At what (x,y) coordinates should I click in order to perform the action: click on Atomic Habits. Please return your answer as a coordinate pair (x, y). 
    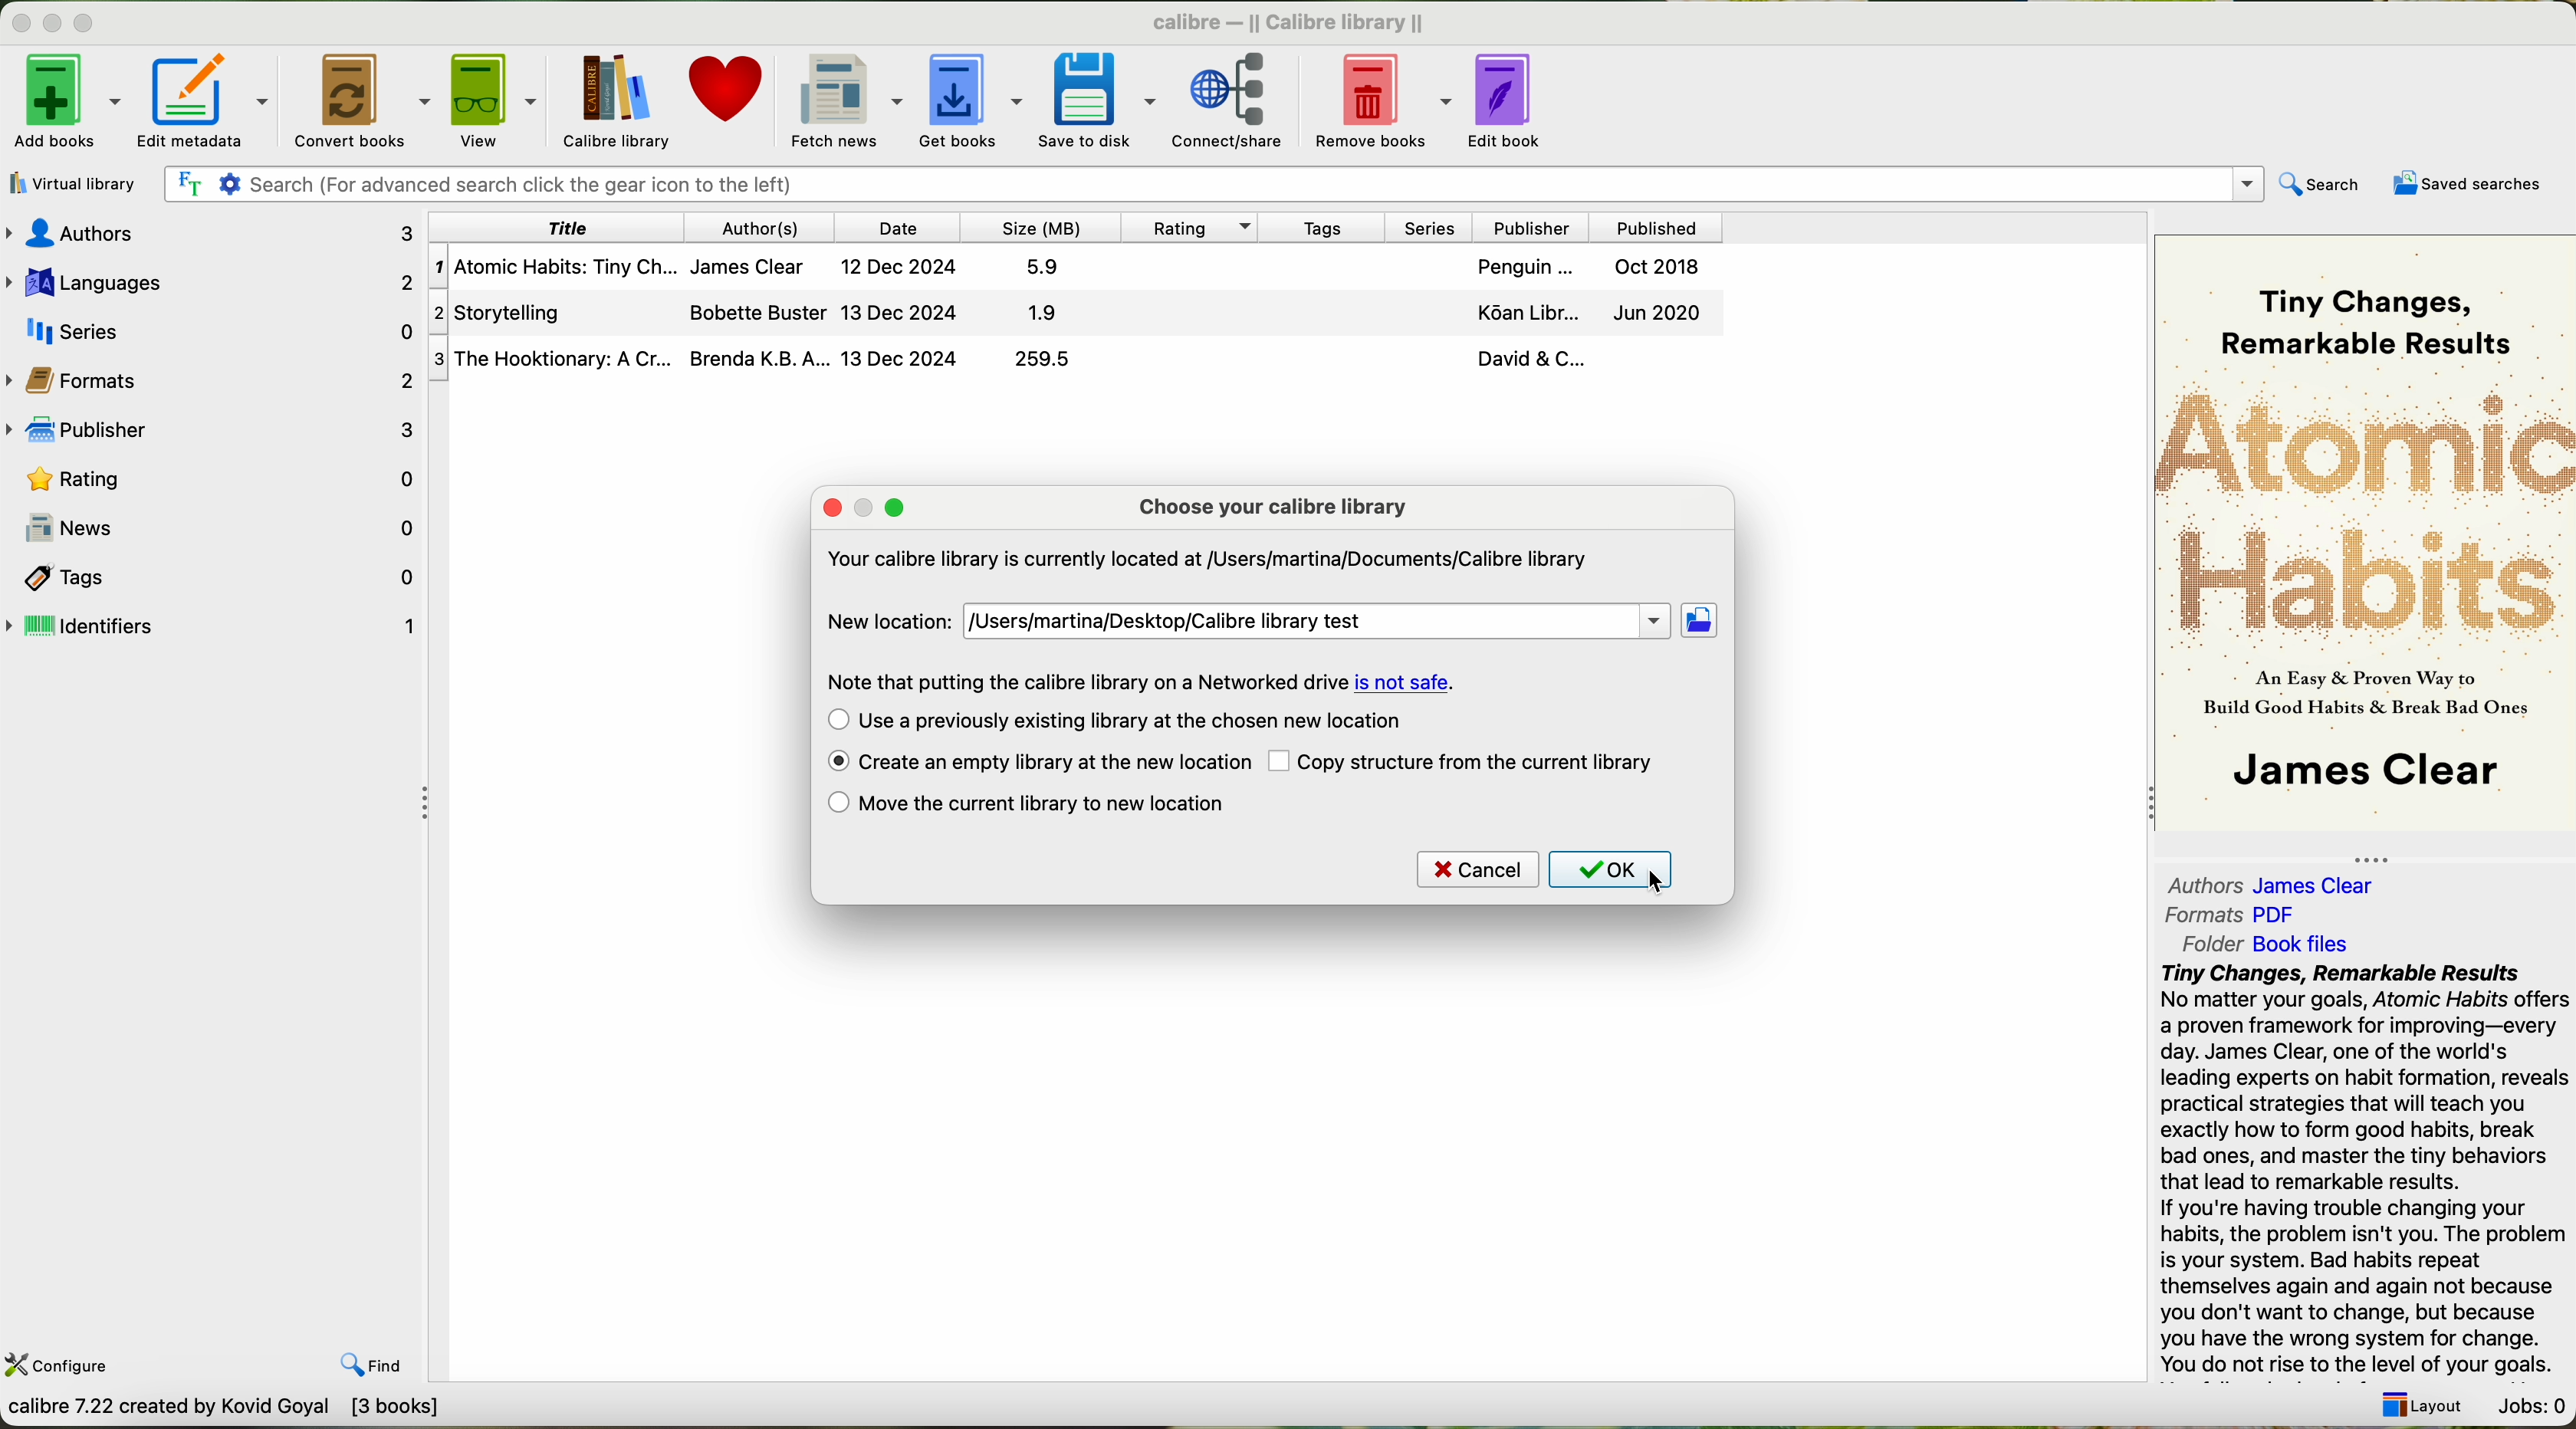
    Looking at the image, I should click on (2367, 509).